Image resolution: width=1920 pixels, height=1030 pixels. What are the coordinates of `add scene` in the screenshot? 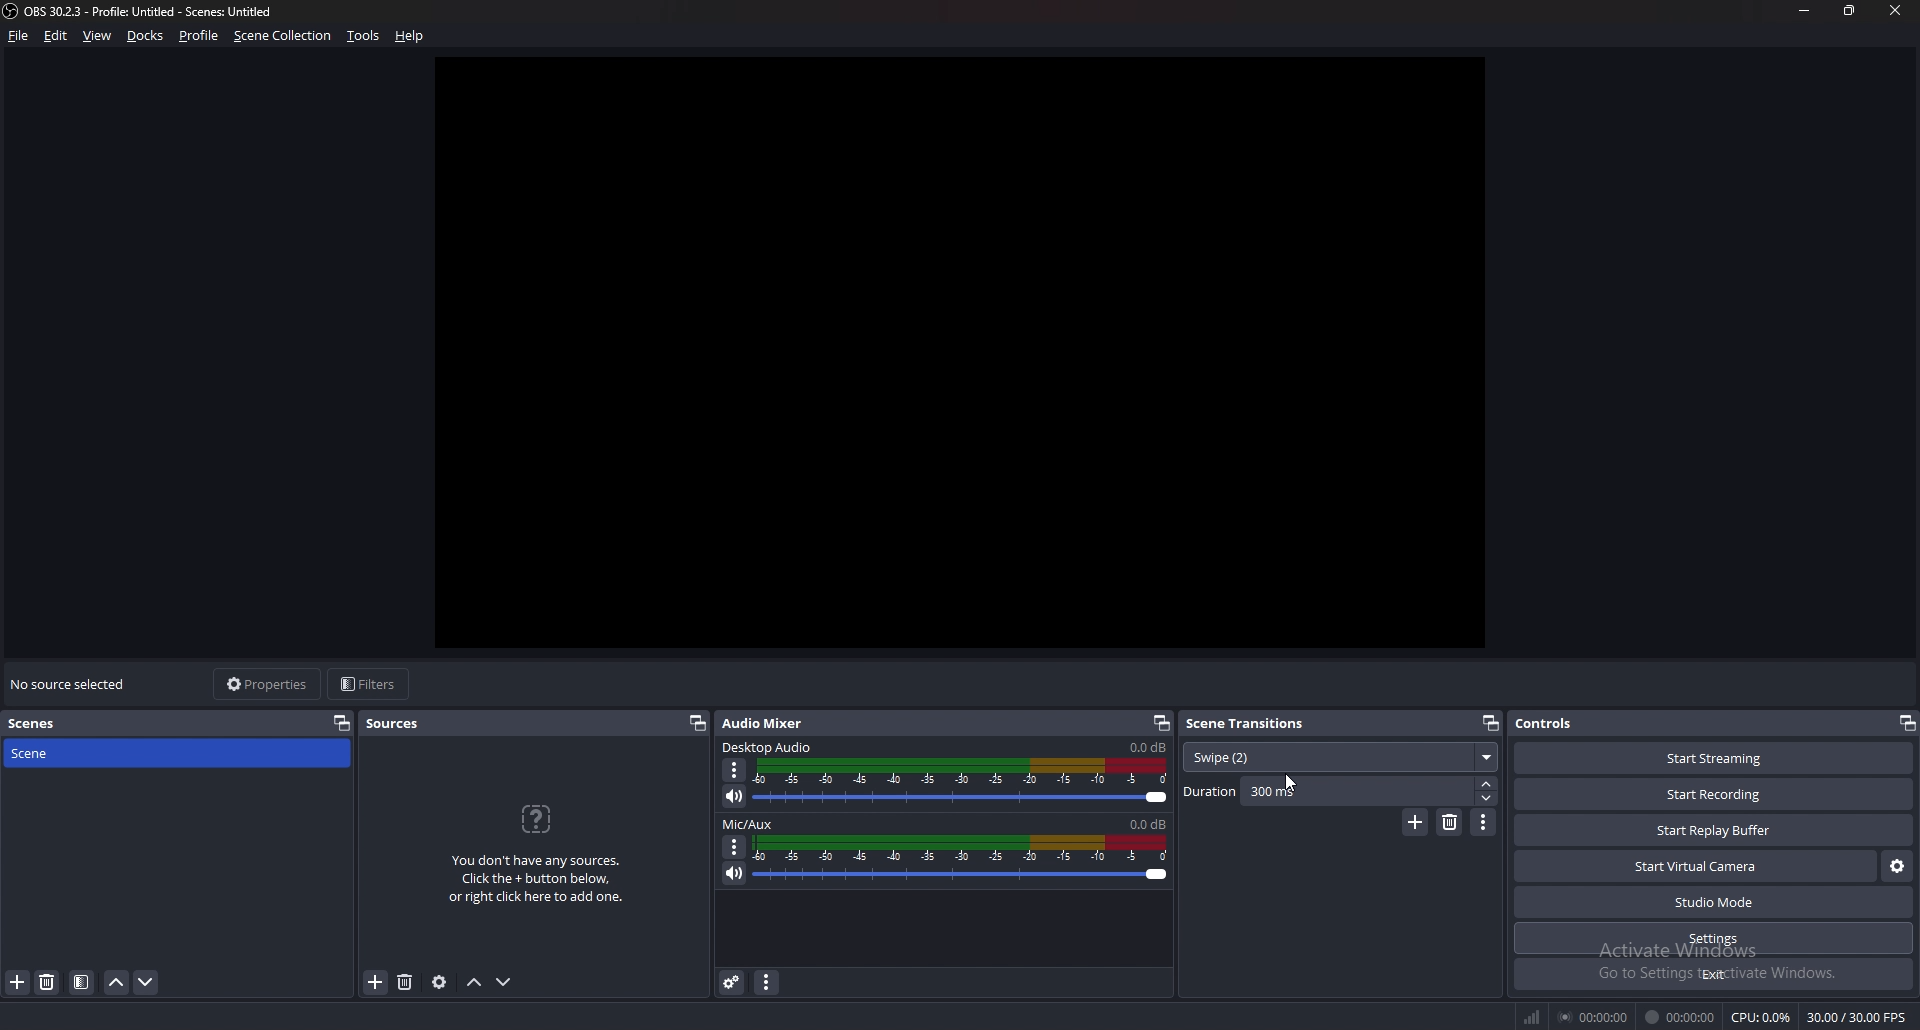 It's located at (18, 981).